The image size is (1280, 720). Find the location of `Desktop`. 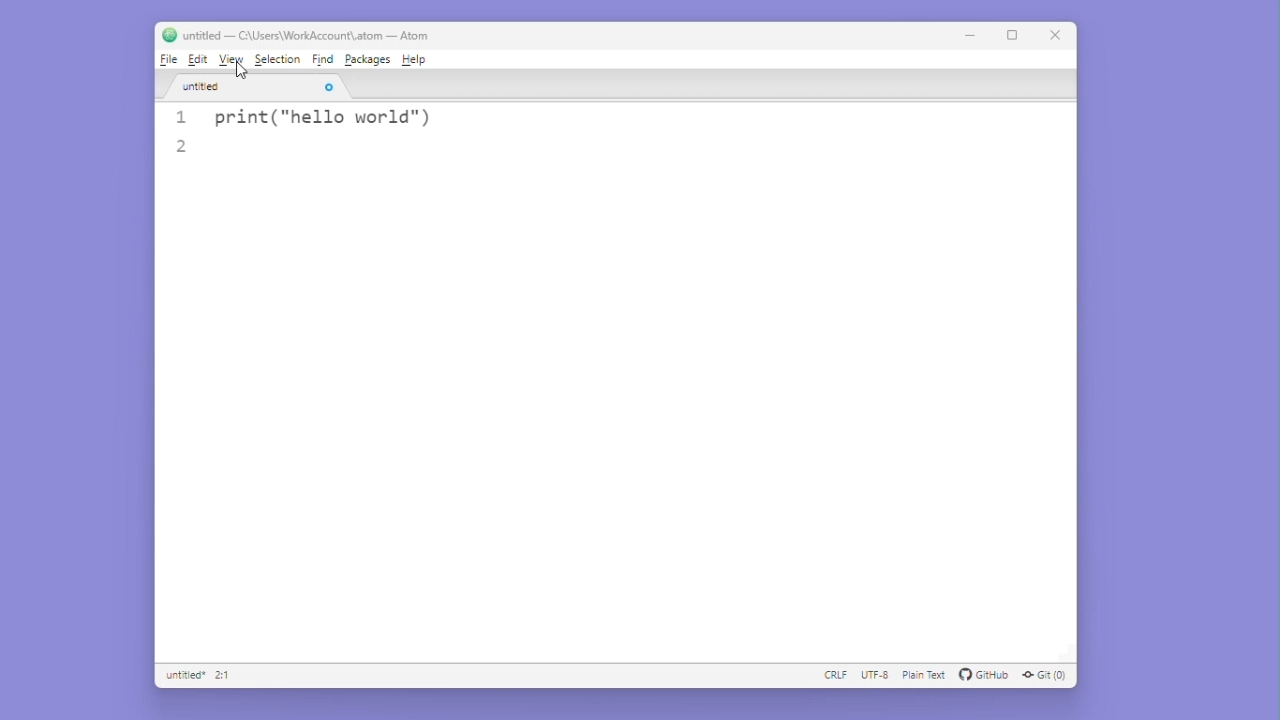

Desktop is located at coordinates (46, 325).